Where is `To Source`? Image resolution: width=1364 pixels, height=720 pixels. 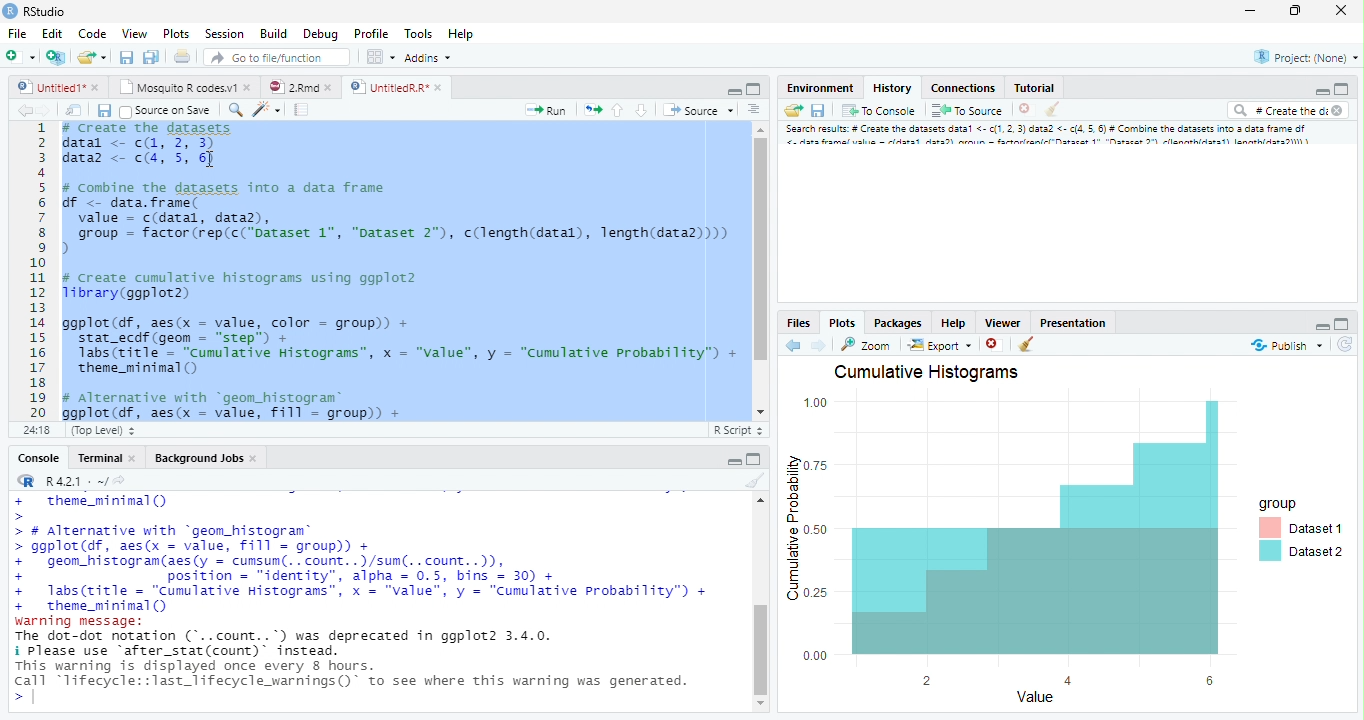
To Source is located at coordinates (968, 110).